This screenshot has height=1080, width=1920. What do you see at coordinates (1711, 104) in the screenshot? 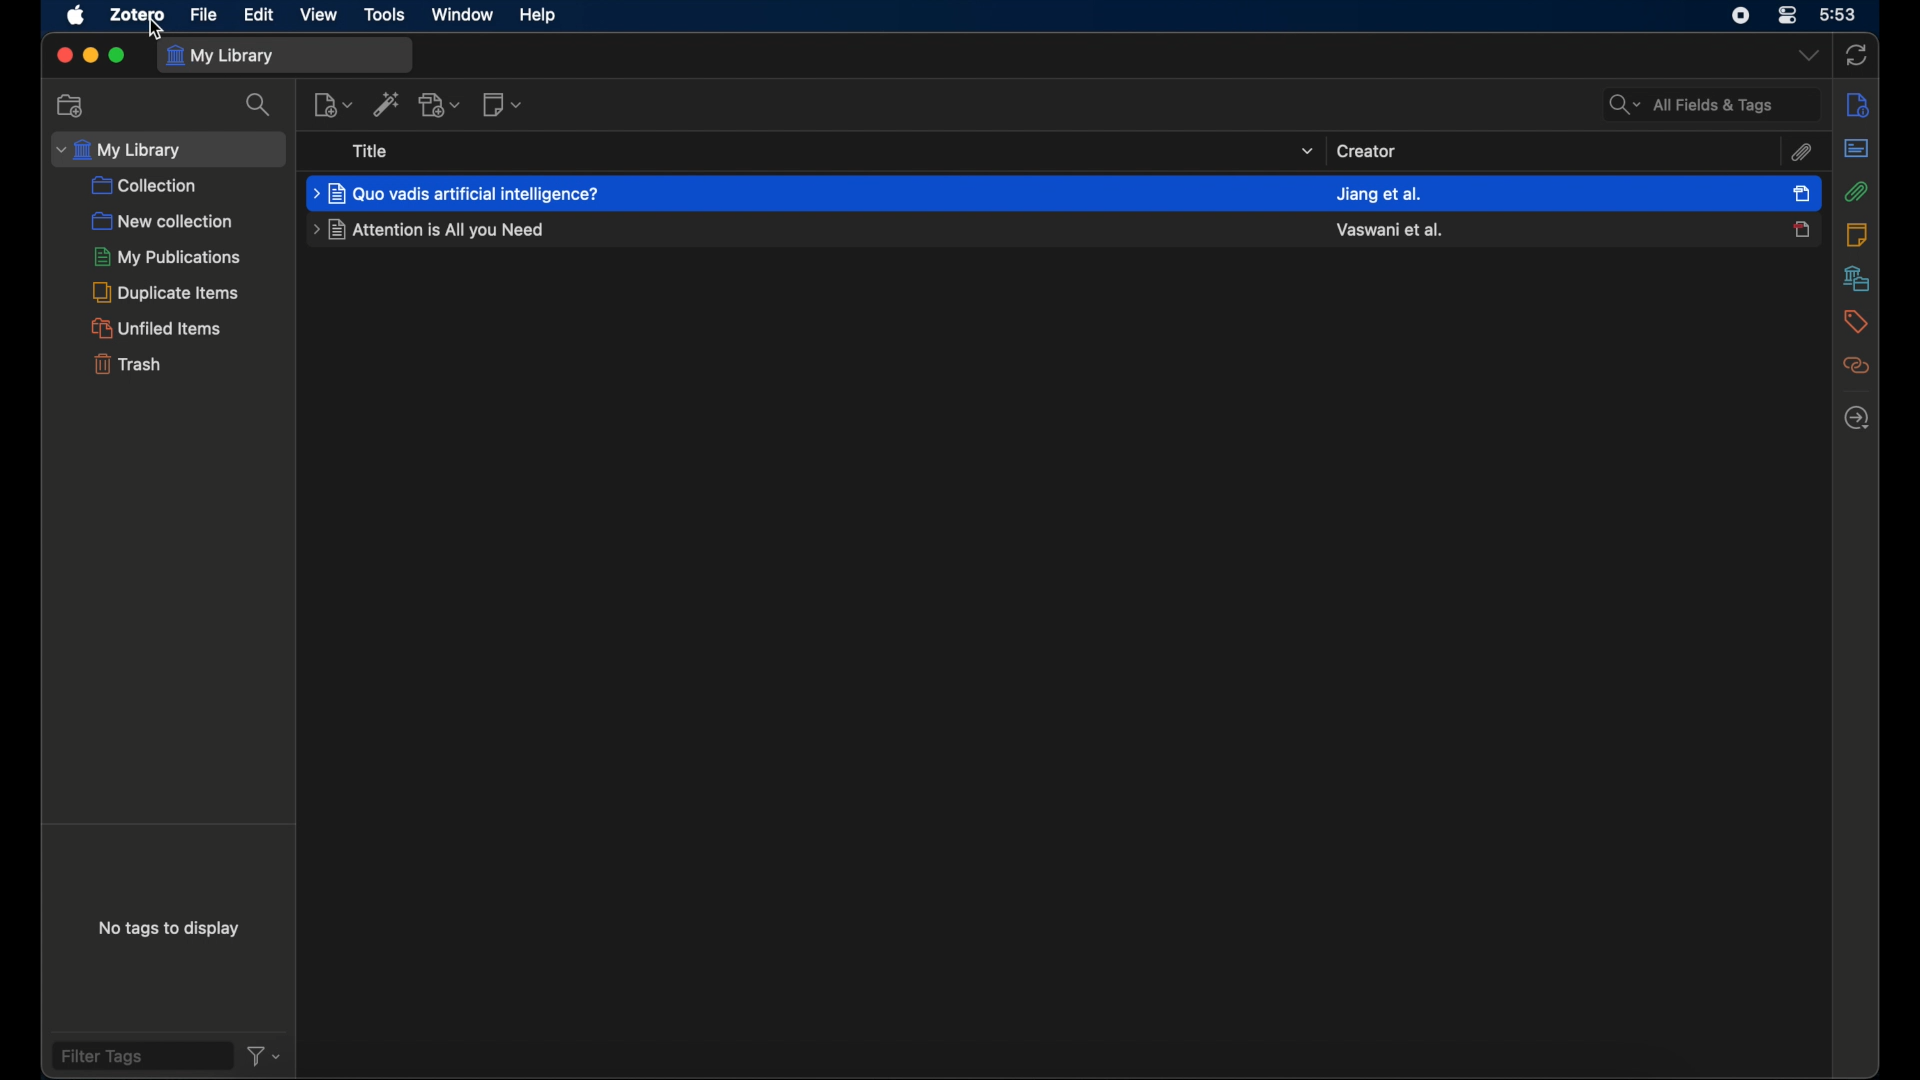
I see `search fields and tags` at bounding box center [1711, 104].